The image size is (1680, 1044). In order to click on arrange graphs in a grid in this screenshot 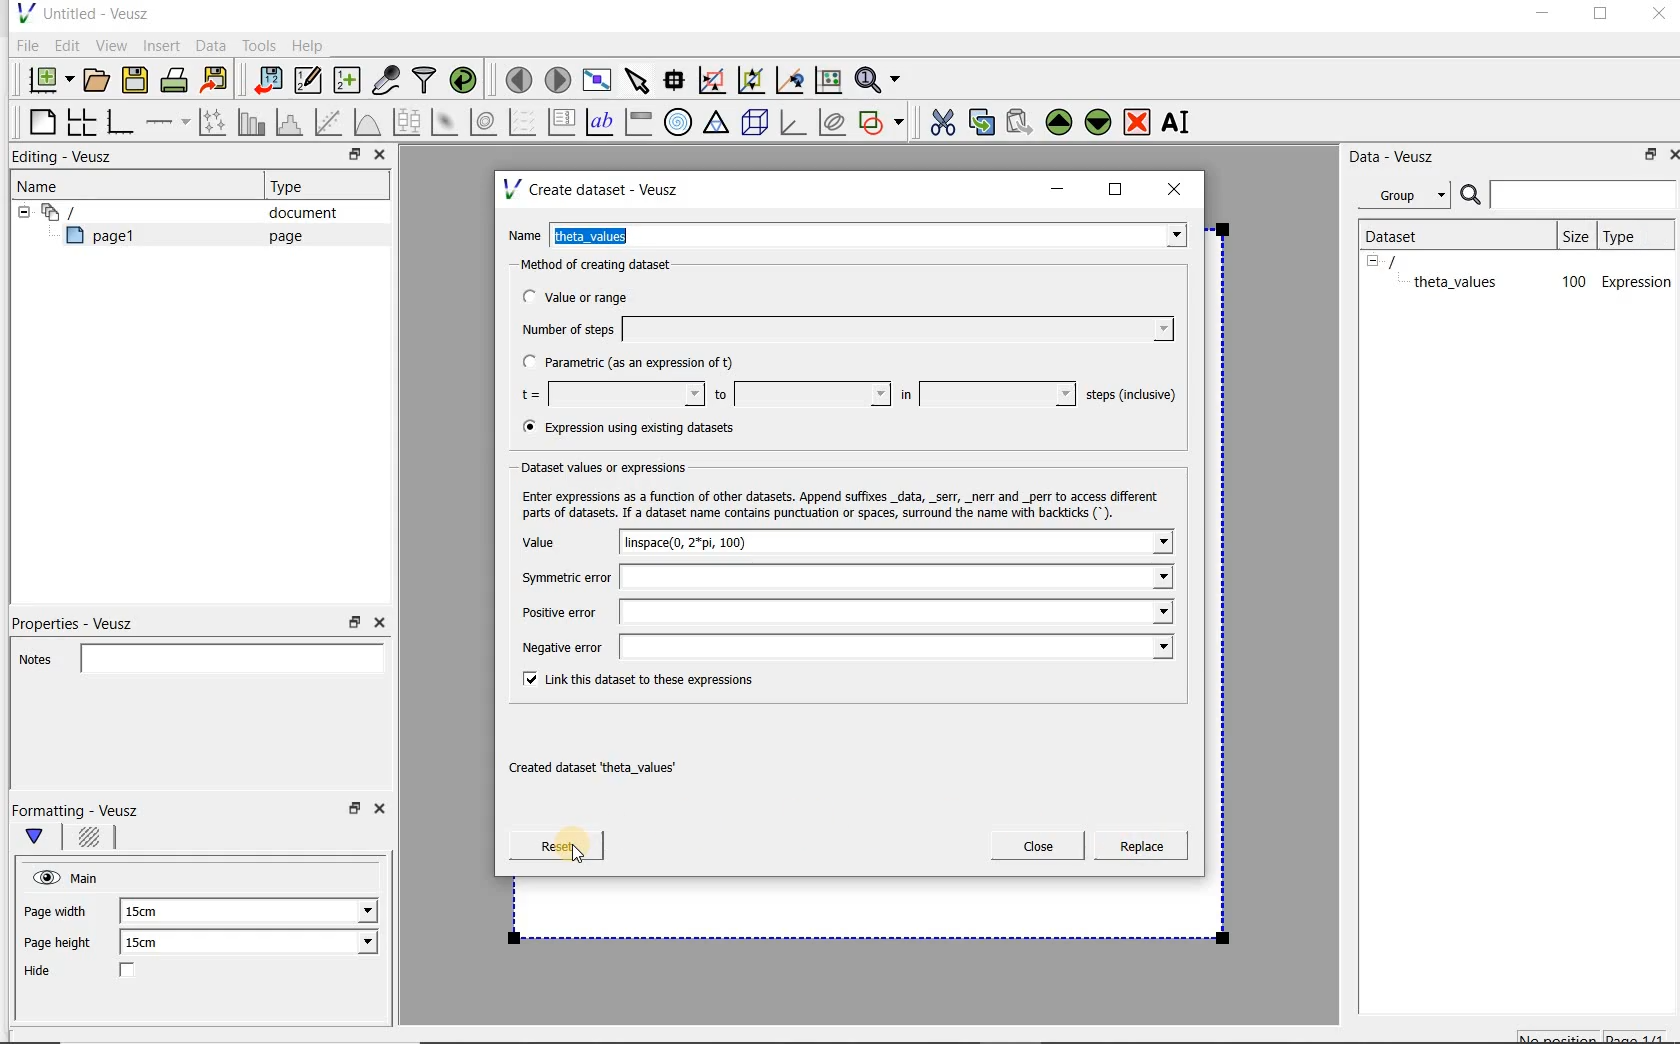, I will do `click(80, 121)`.